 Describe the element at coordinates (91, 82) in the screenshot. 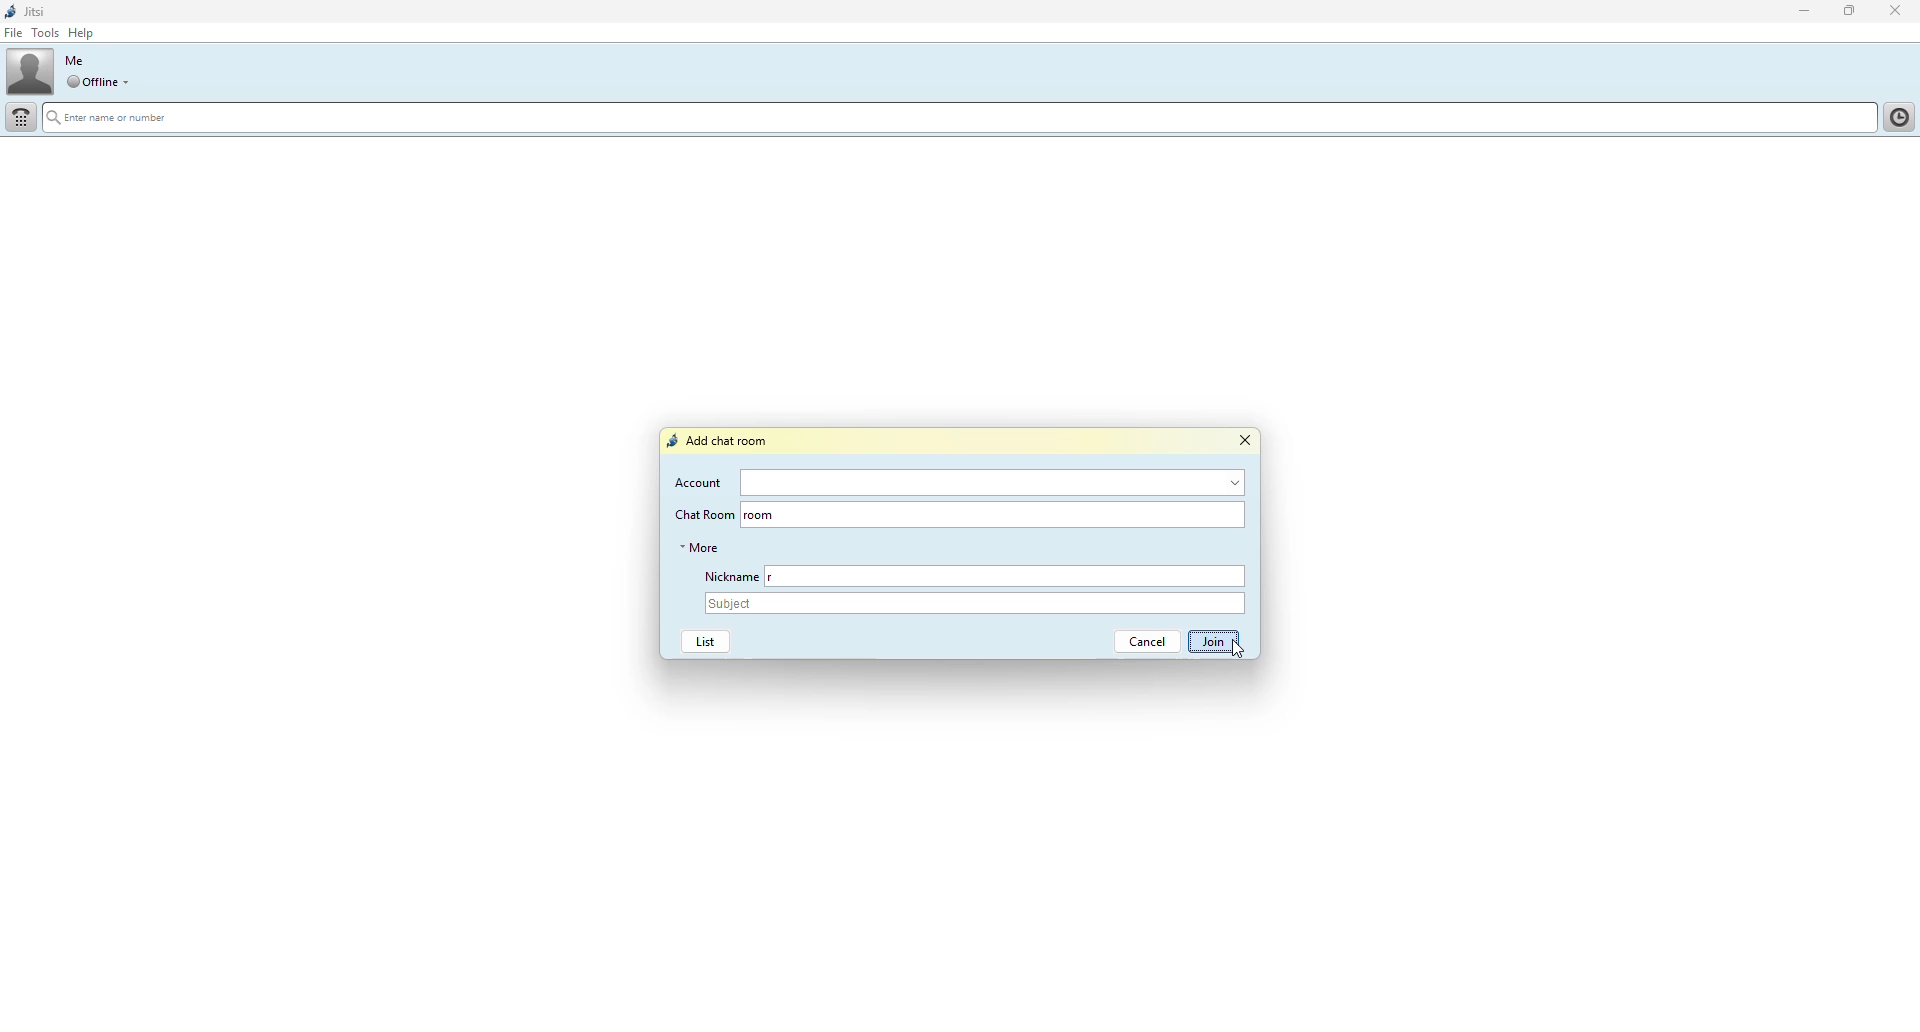

I see `offline` at that location.